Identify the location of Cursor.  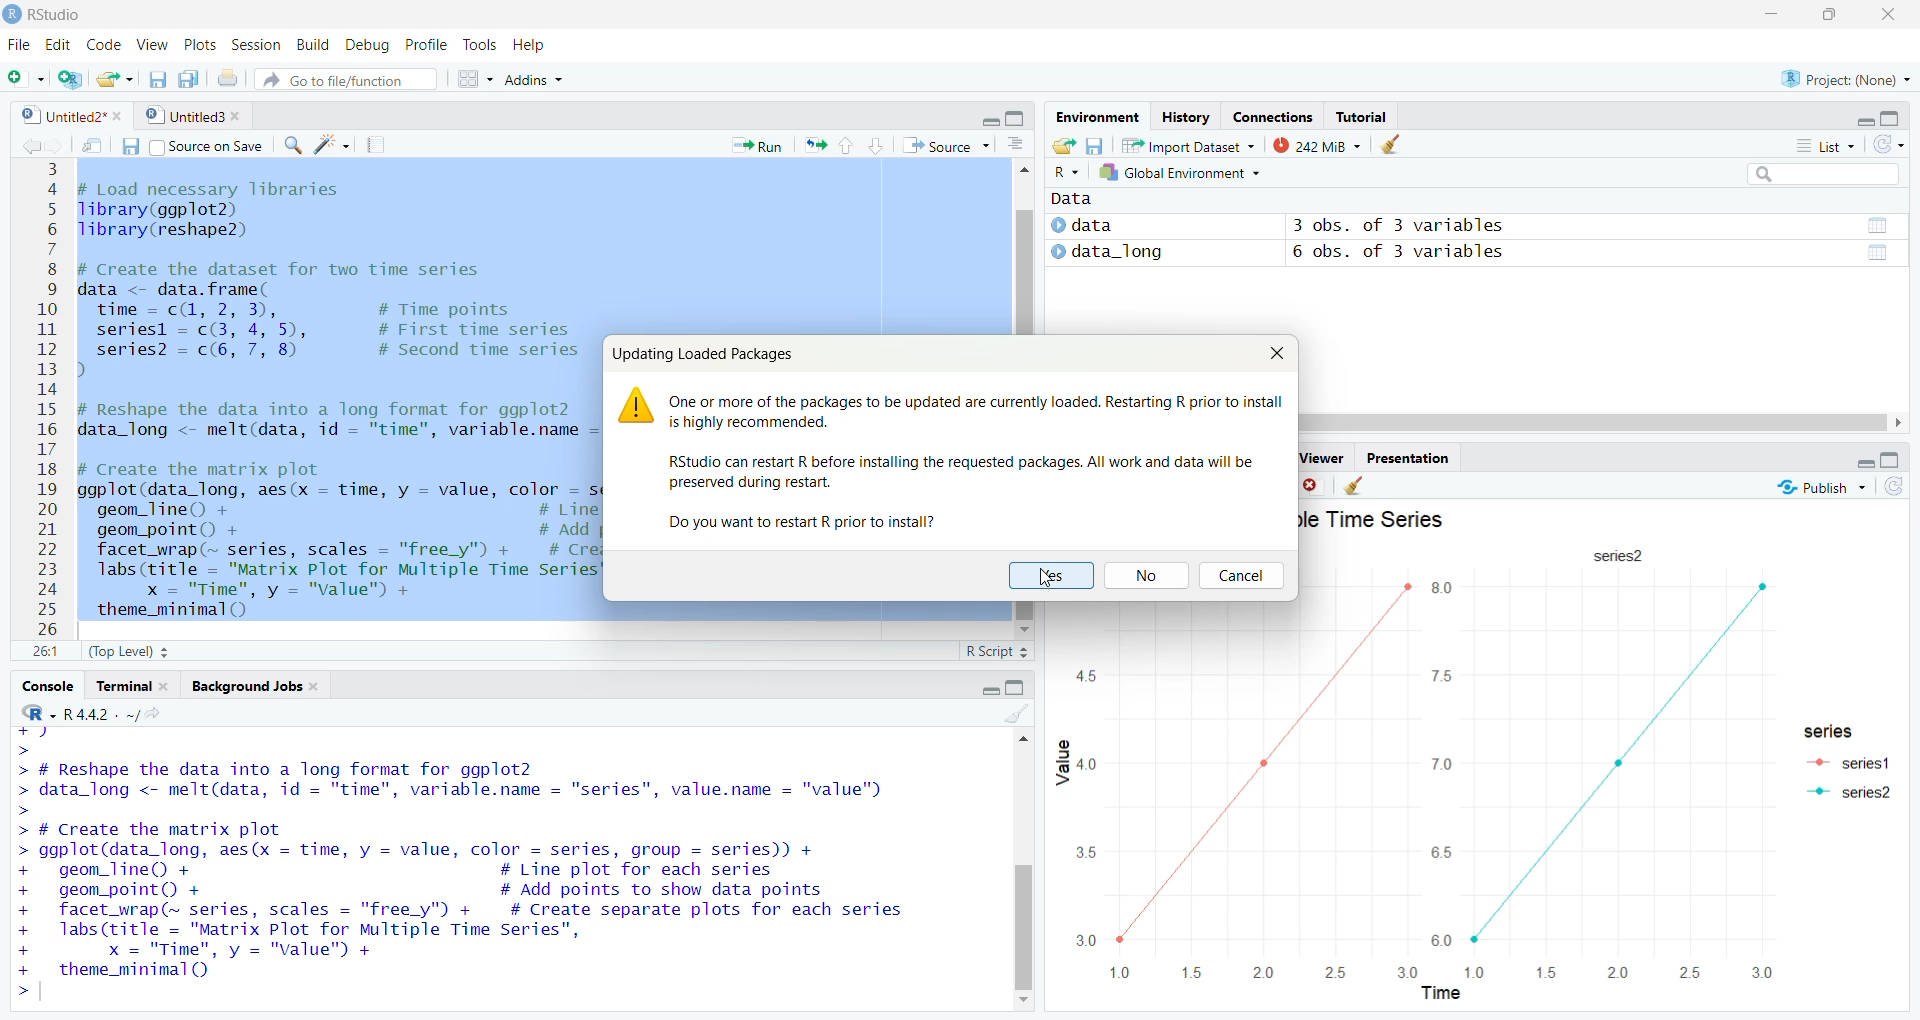
(1049, 580).